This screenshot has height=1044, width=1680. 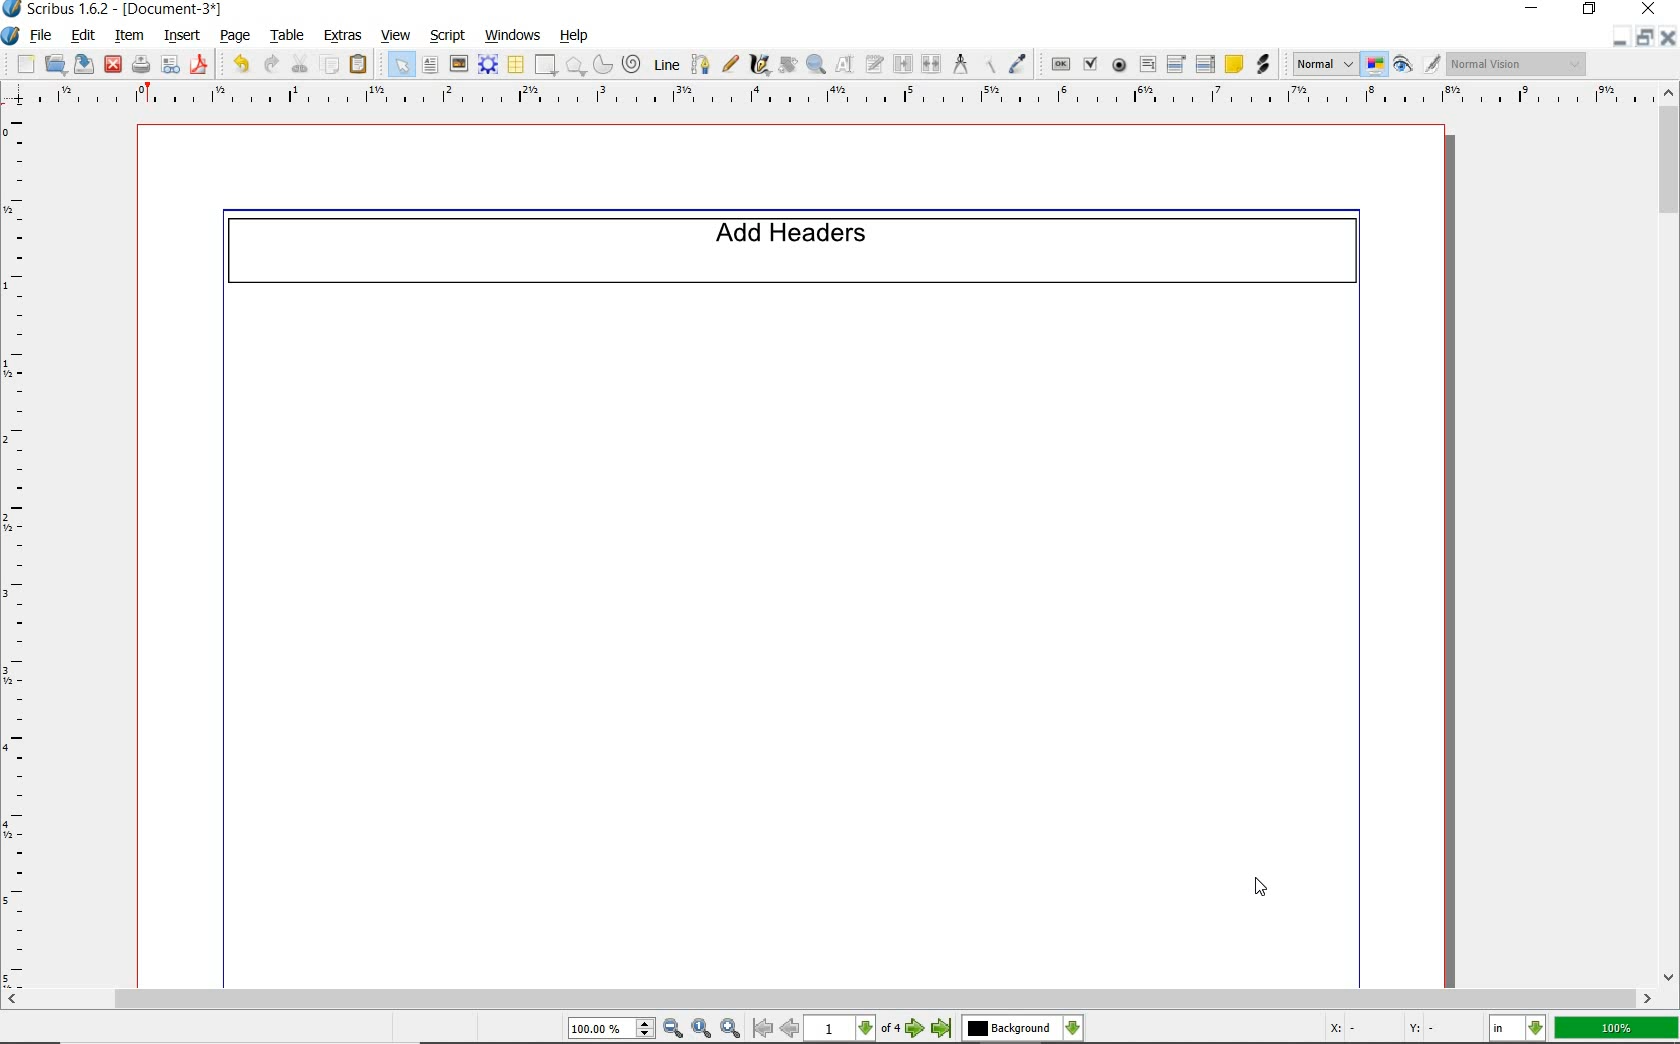 I want to click on close, so click(x=1649, y=9).